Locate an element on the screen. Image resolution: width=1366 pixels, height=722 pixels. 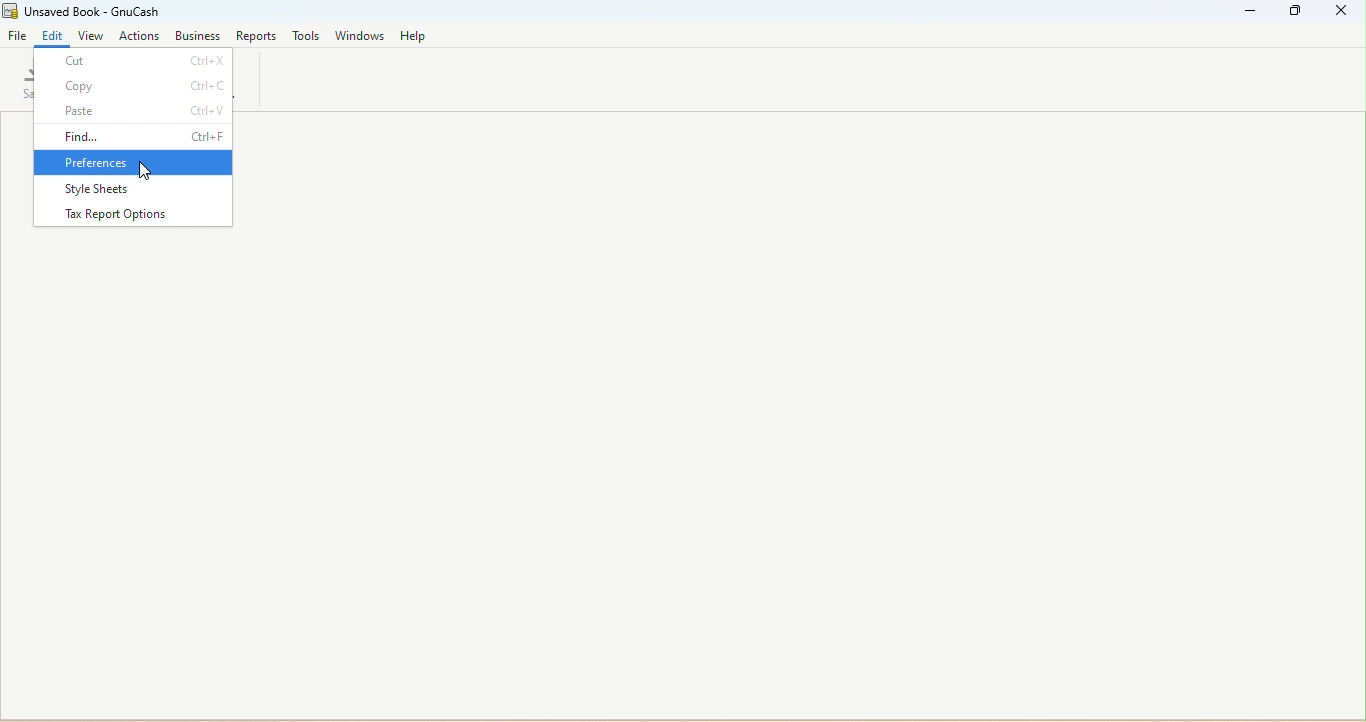
Business is located at coordinates (198, 38).